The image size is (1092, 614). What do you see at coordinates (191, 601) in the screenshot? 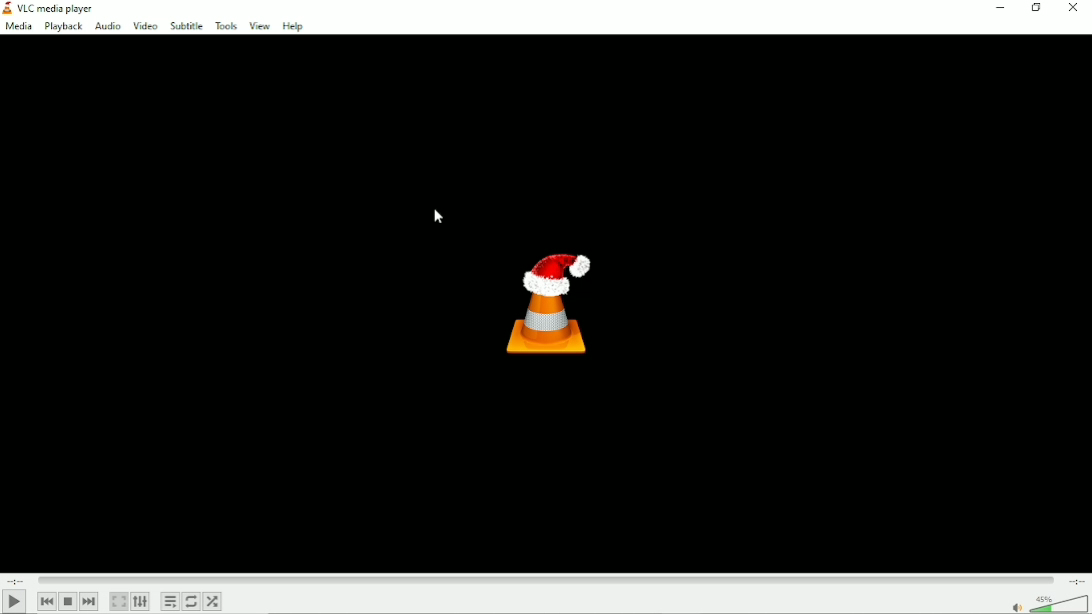
I see `Toggle between loop all, loop one and no loop` at bounding box center [191, 601].